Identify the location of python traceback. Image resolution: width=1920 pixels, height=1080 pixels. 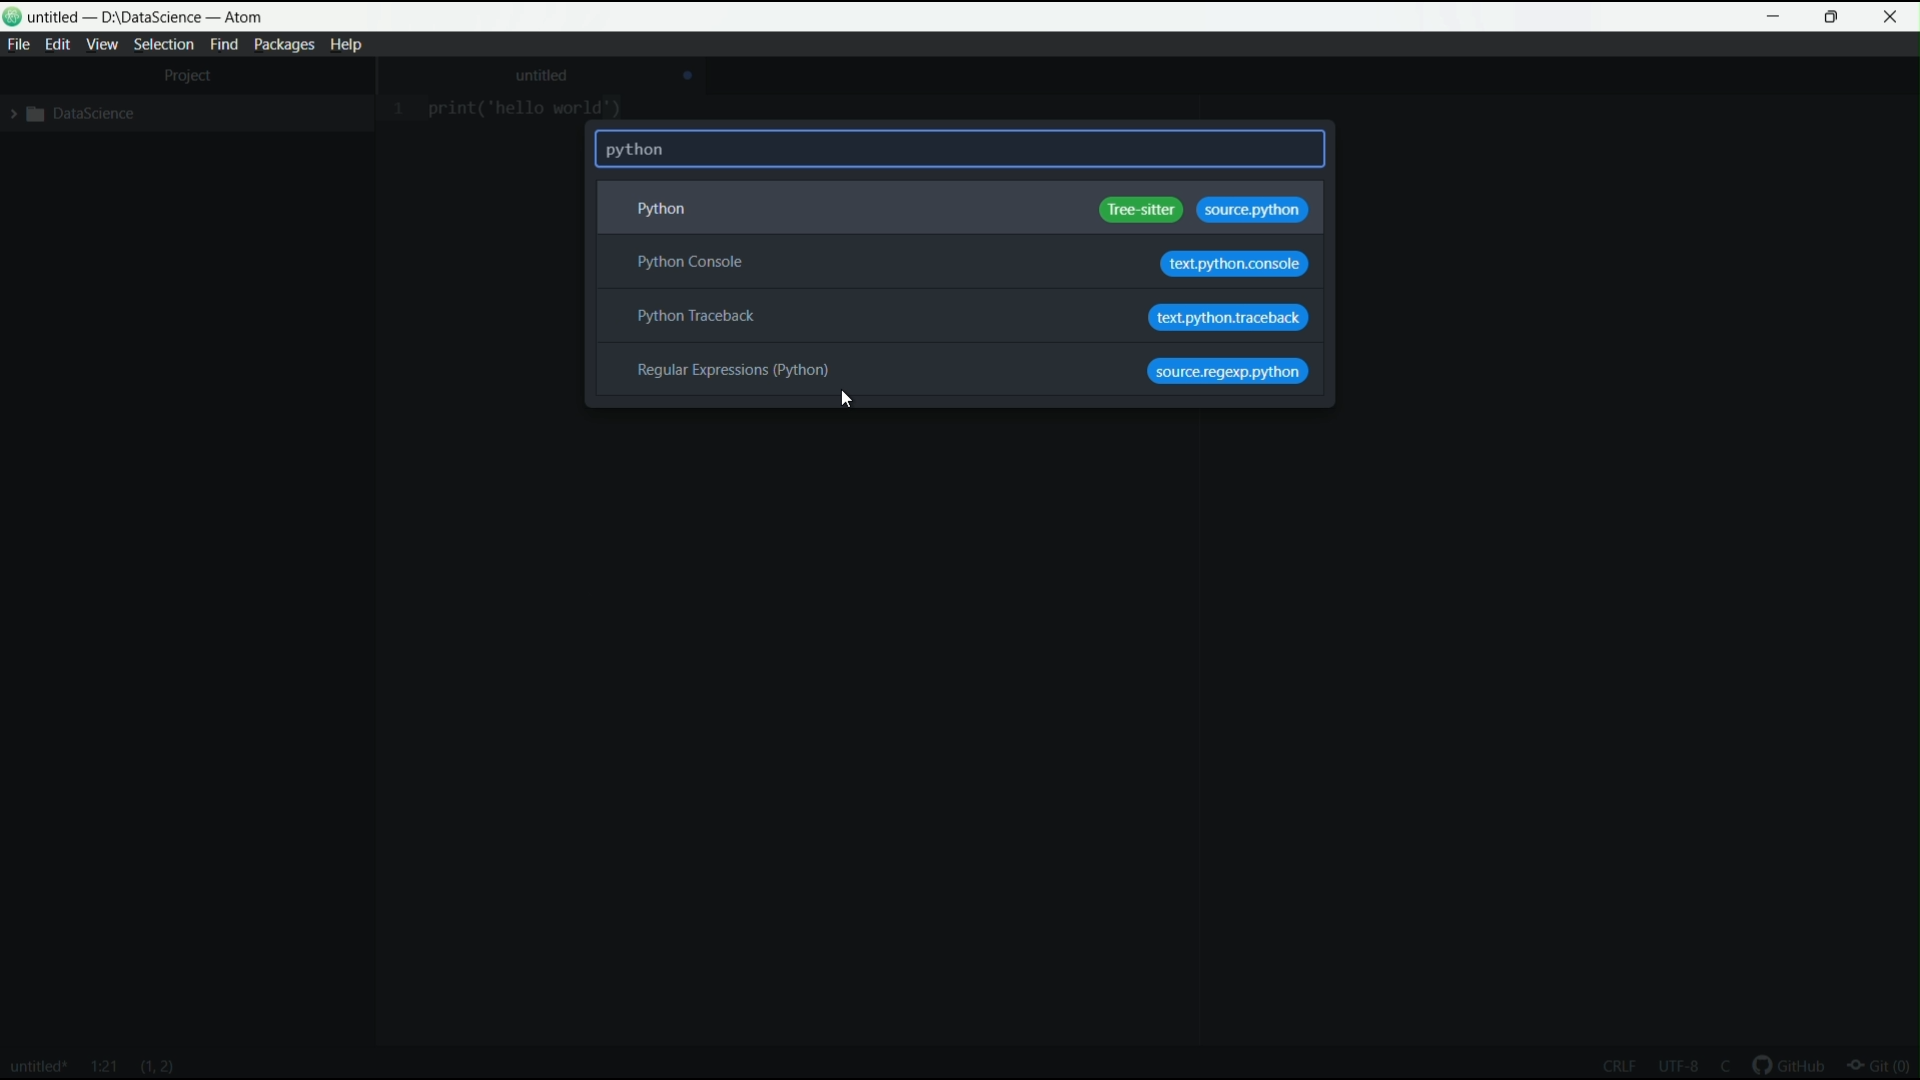
(693, 316).